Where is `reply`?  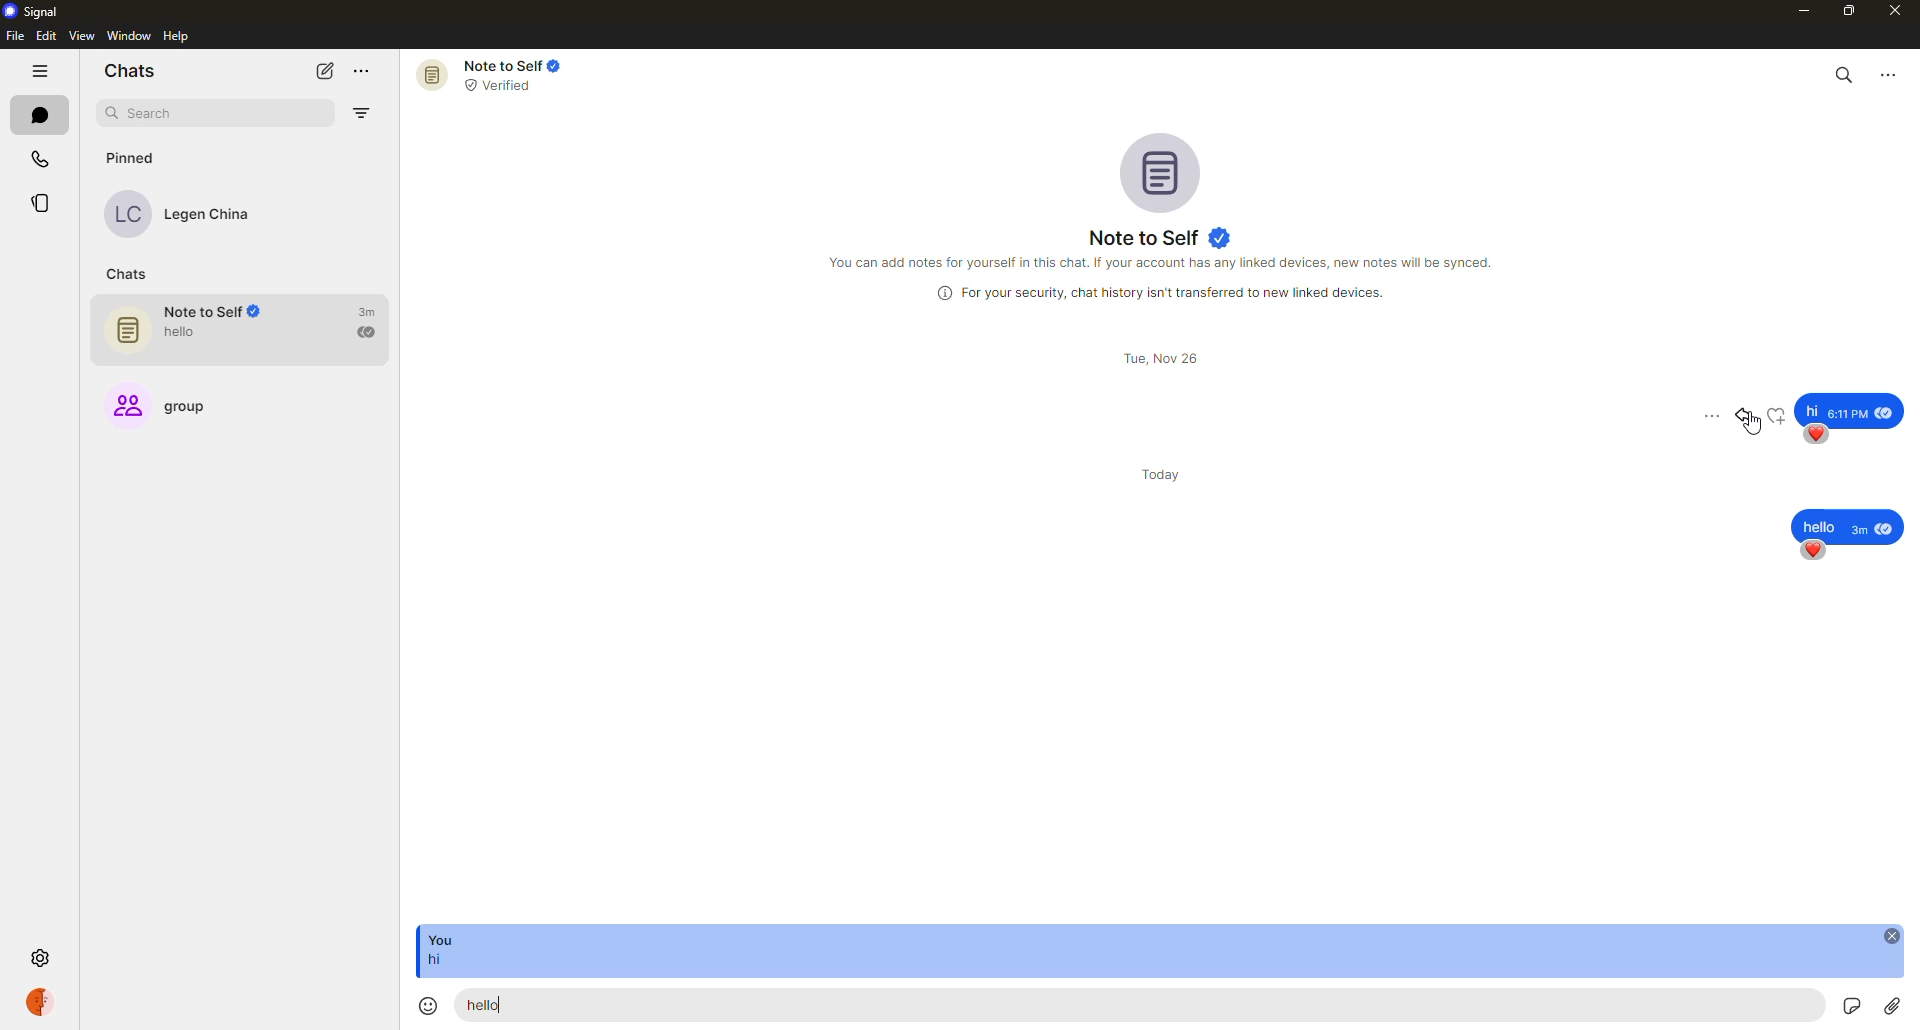
reply is located at coordinates (1749, 417).